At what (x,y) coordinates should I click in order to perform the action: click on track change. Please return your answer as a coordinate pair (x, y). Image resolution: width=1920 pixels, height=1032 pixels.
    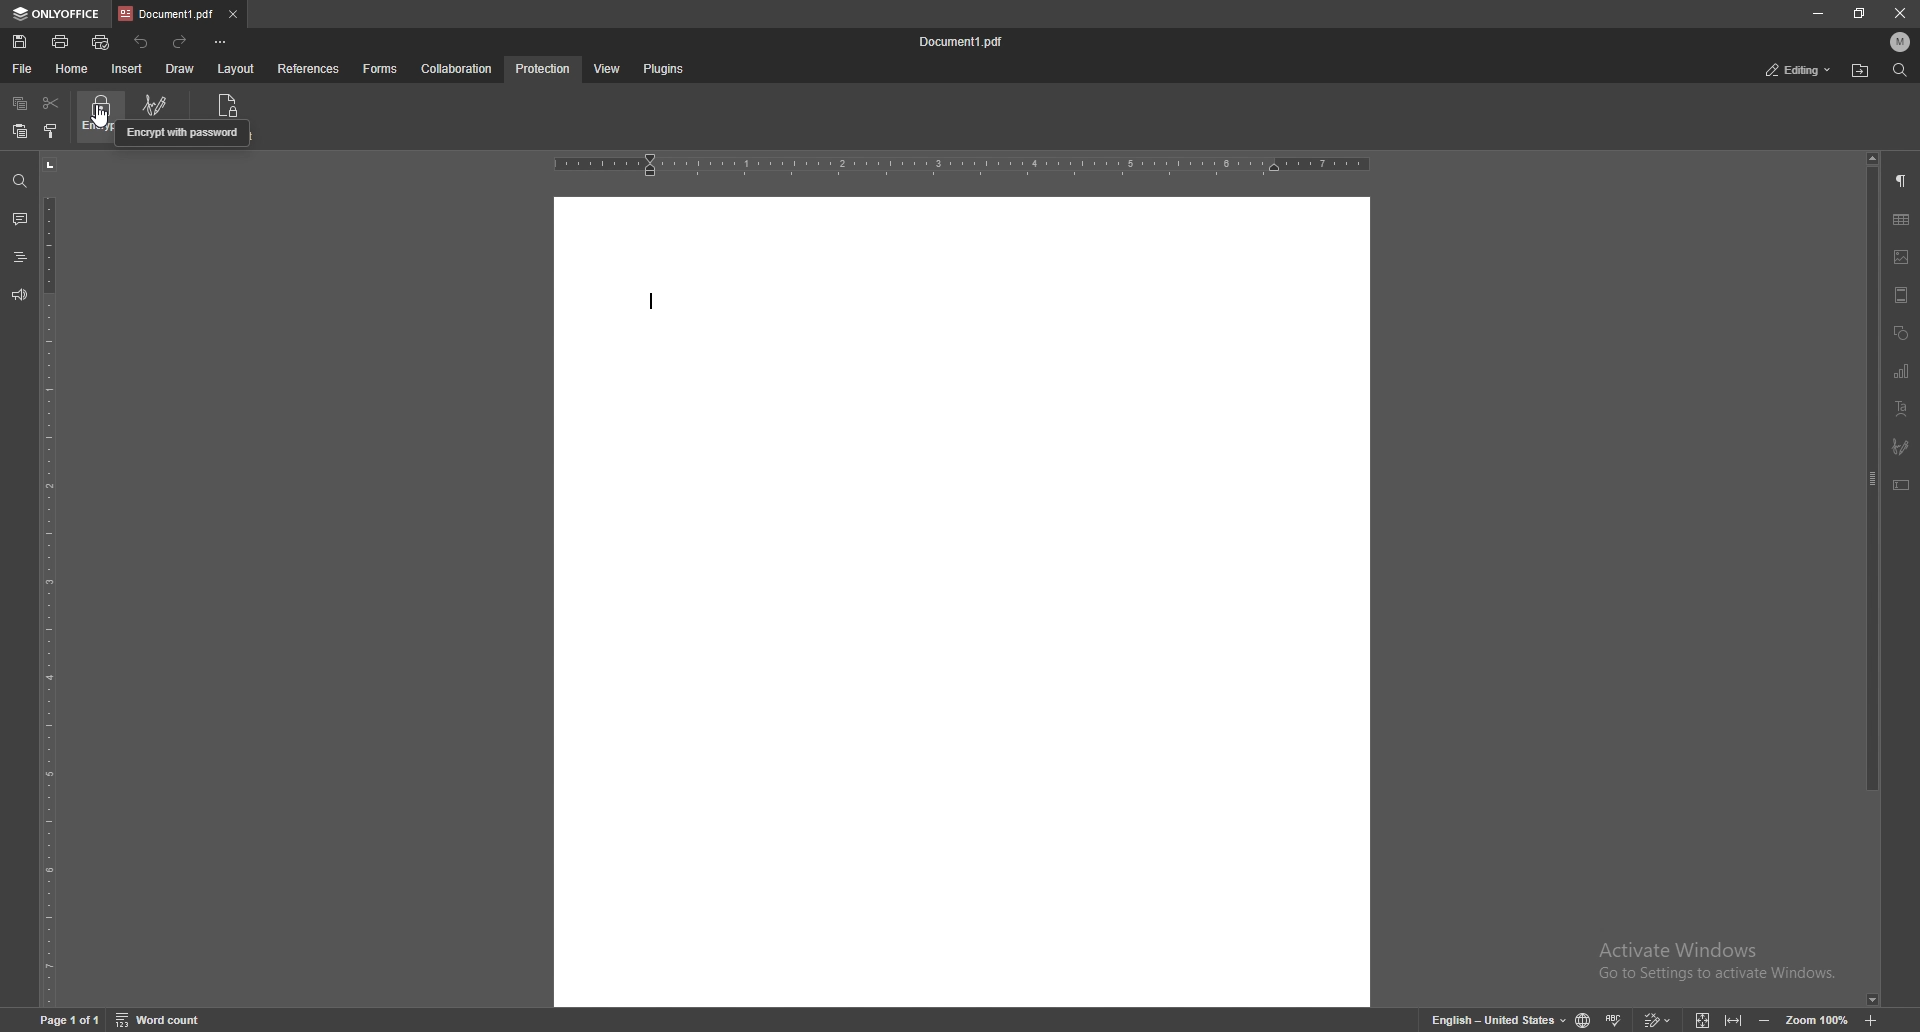
    Looking at the image, I should click on (1659, 1019).